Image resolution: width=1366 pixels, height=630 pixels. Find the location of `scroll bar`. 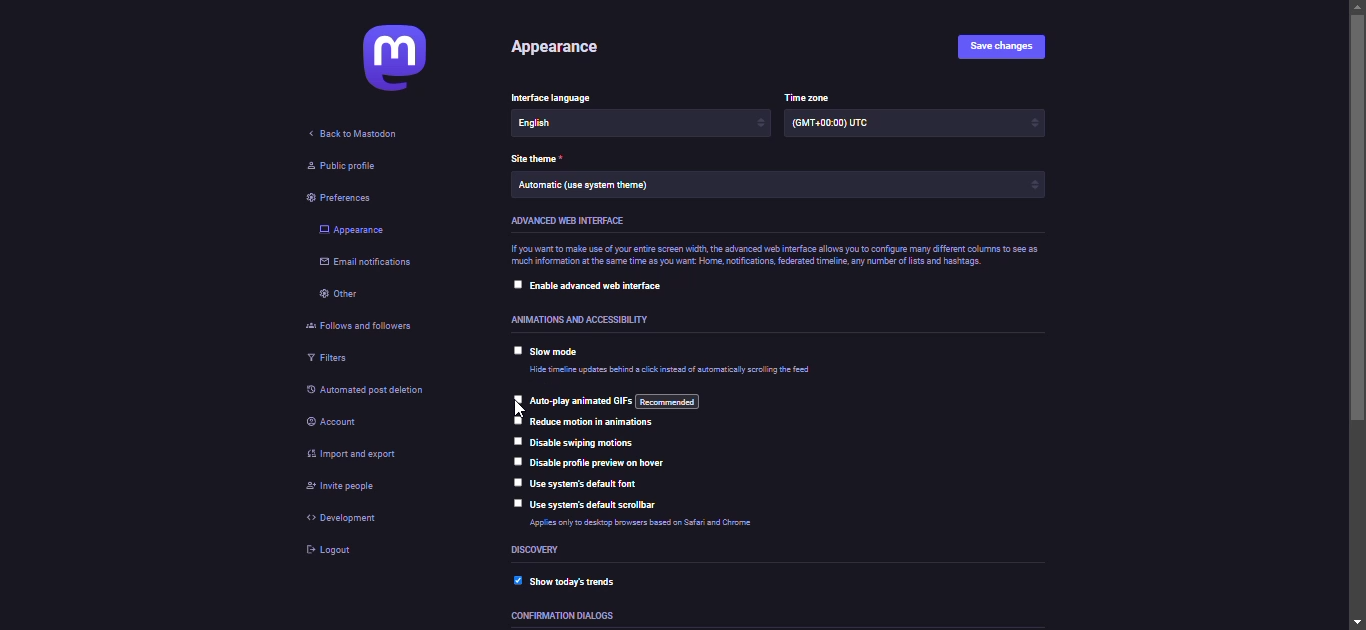

scroll bar is located at coordinates (1356, 313).